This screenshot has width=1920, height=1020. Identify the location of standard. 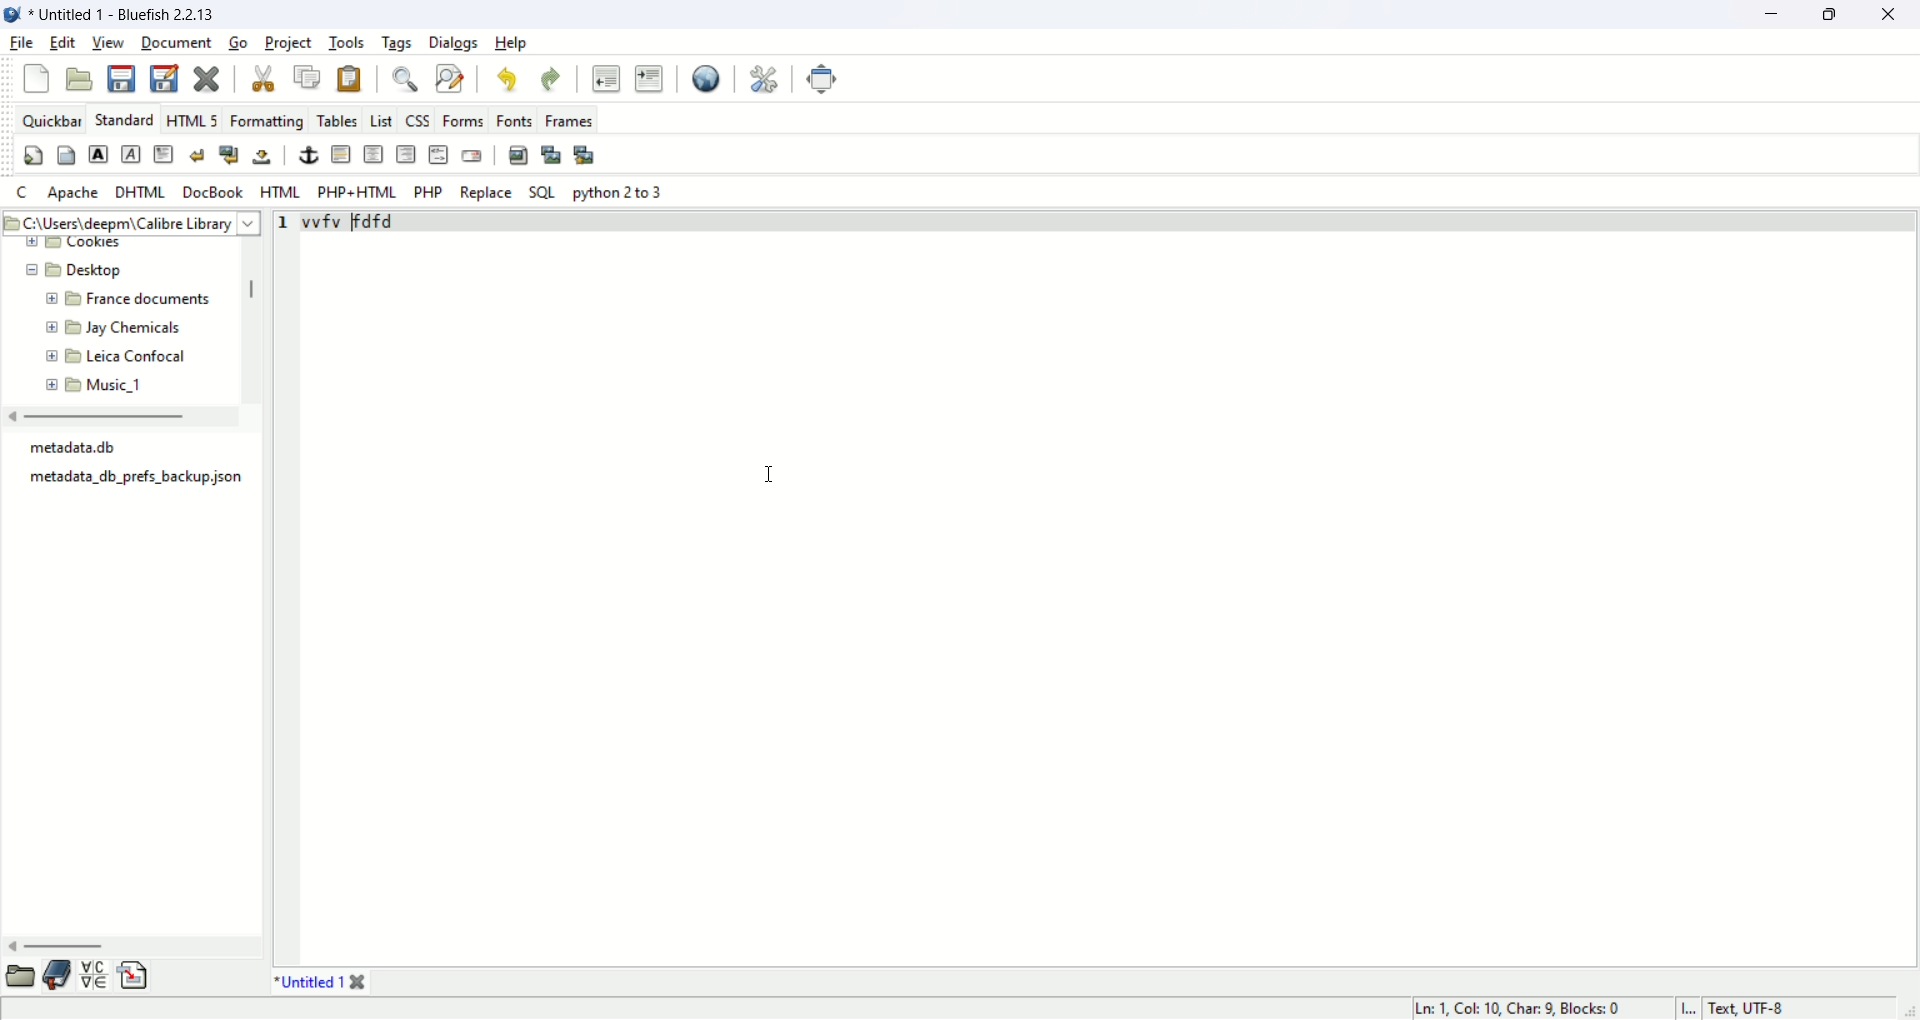
(128, 120).